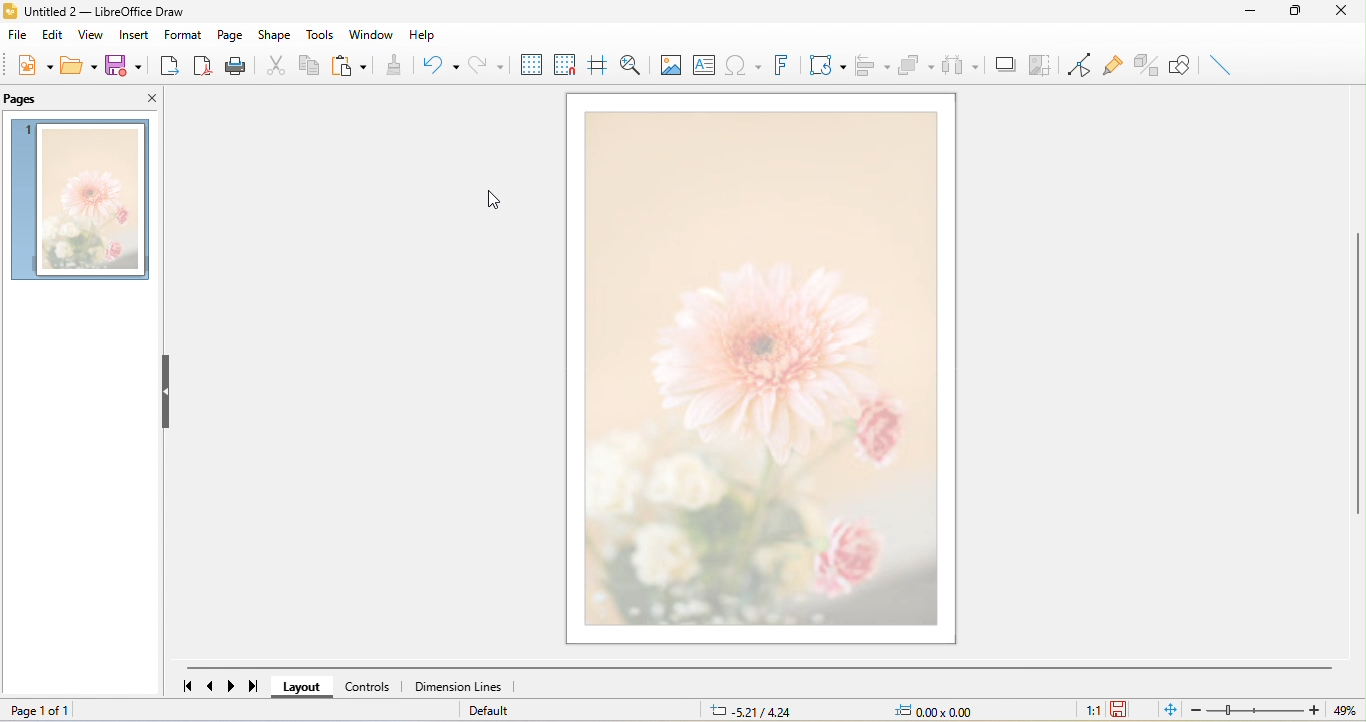 The width and height of the screenshot is (1366, 722). Describe the element at coordinates (827, 64) in the screenshot. I see `transformation` at that location.